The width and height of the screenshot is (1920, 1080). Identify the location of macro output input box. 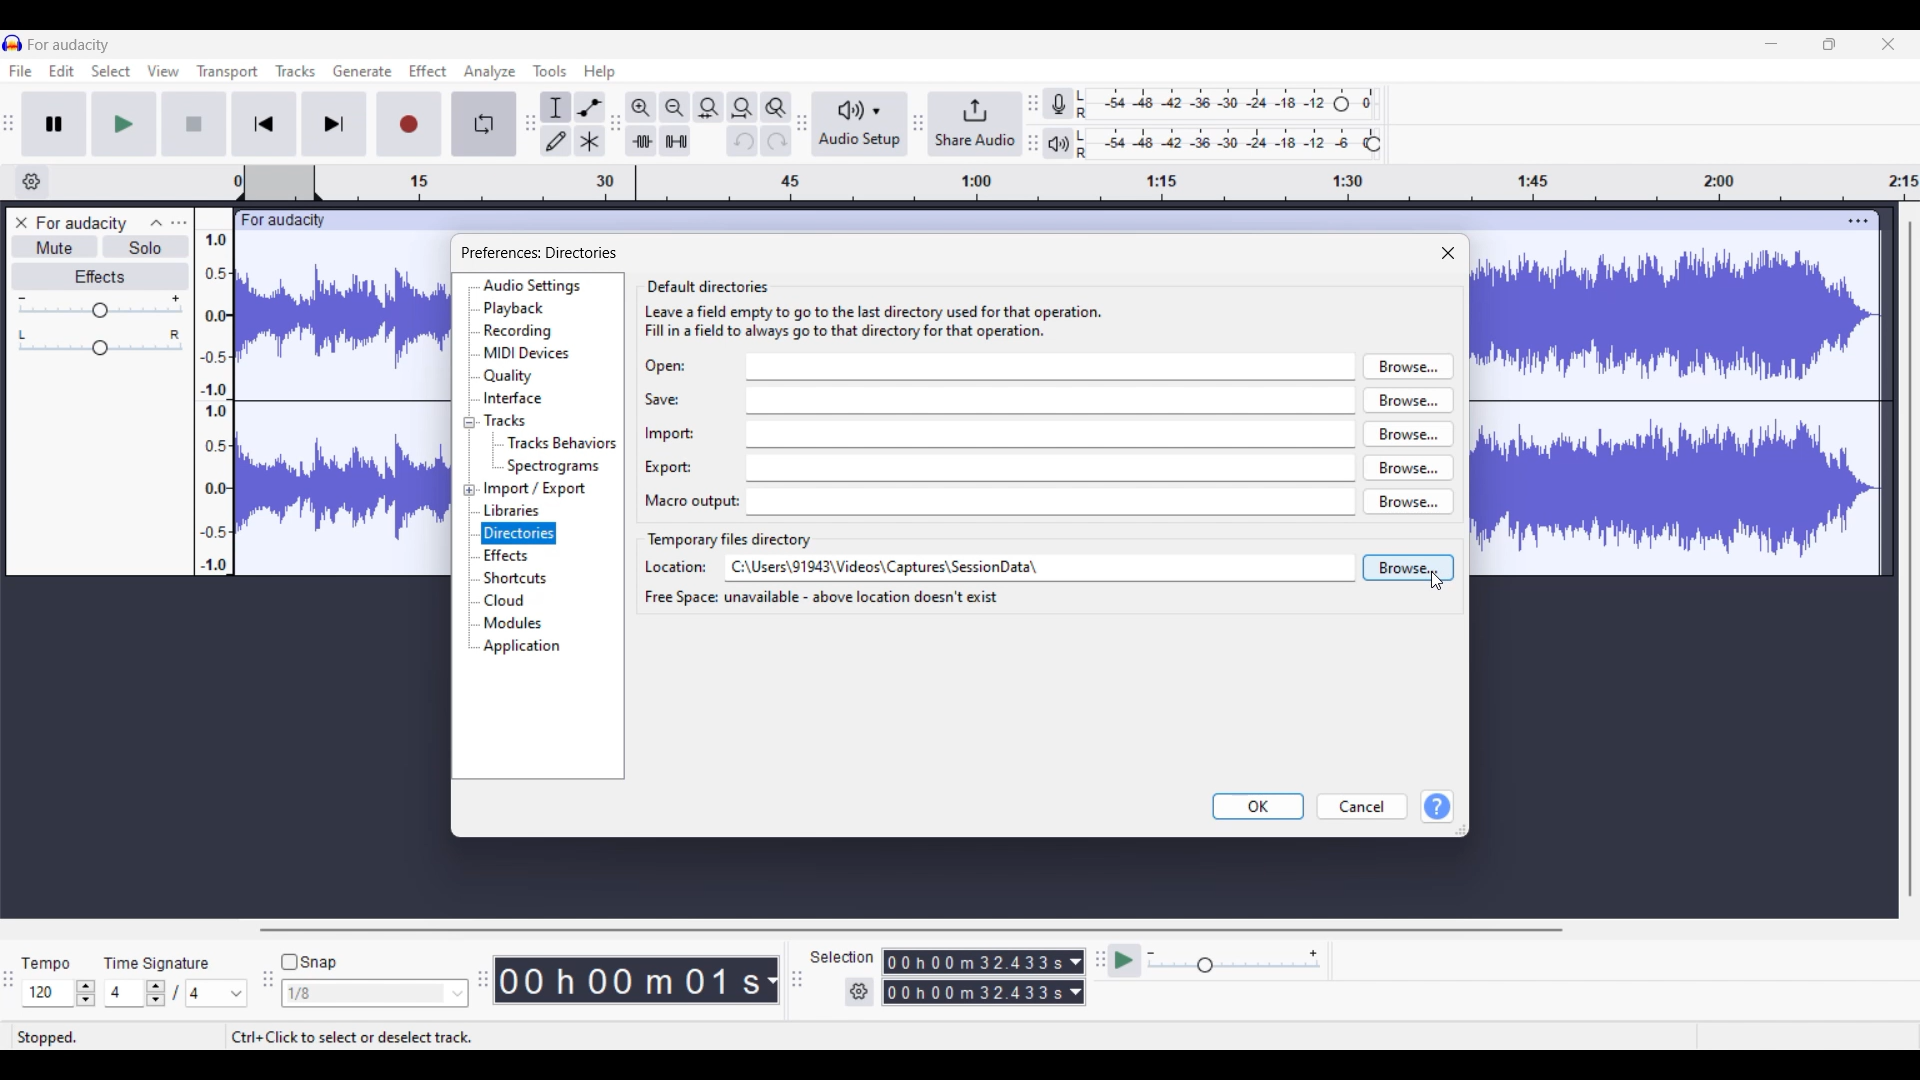
(1050, 502).